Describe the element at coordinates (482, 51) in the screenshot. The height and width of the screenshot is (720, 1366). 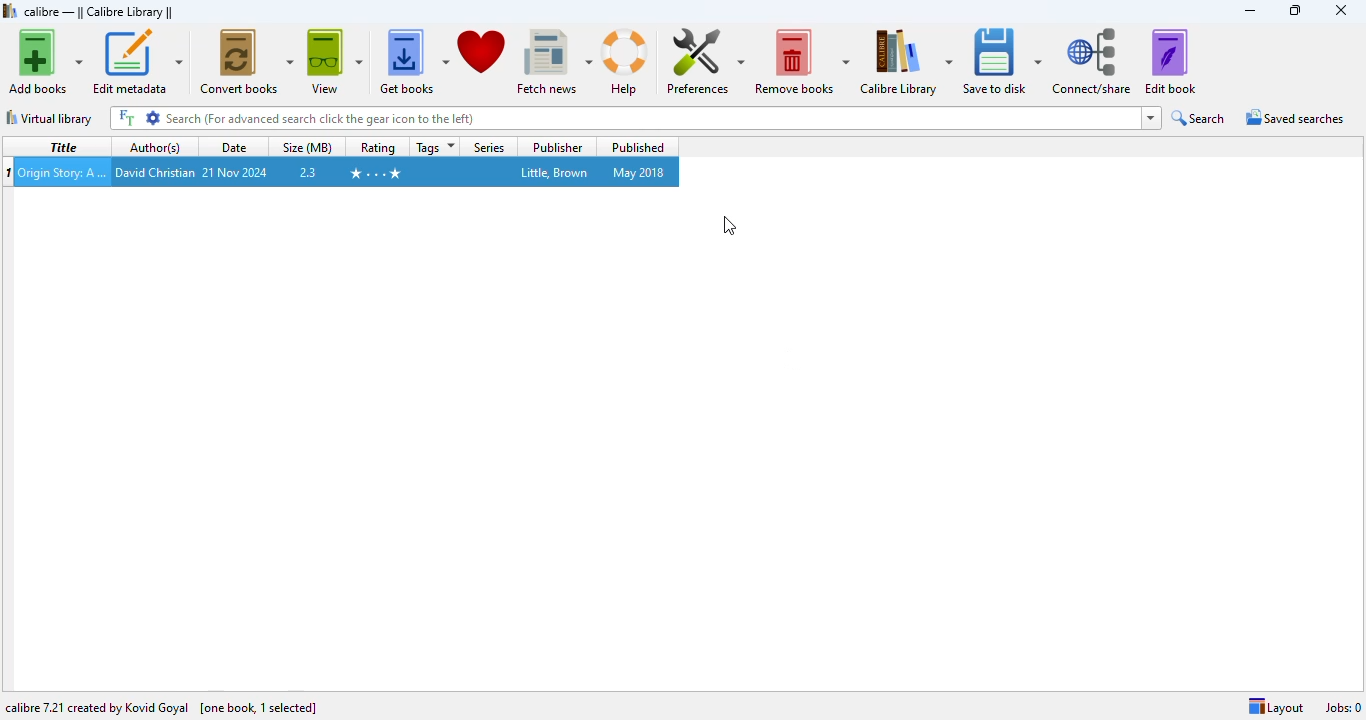
I see `donate to support calibre` at that location.